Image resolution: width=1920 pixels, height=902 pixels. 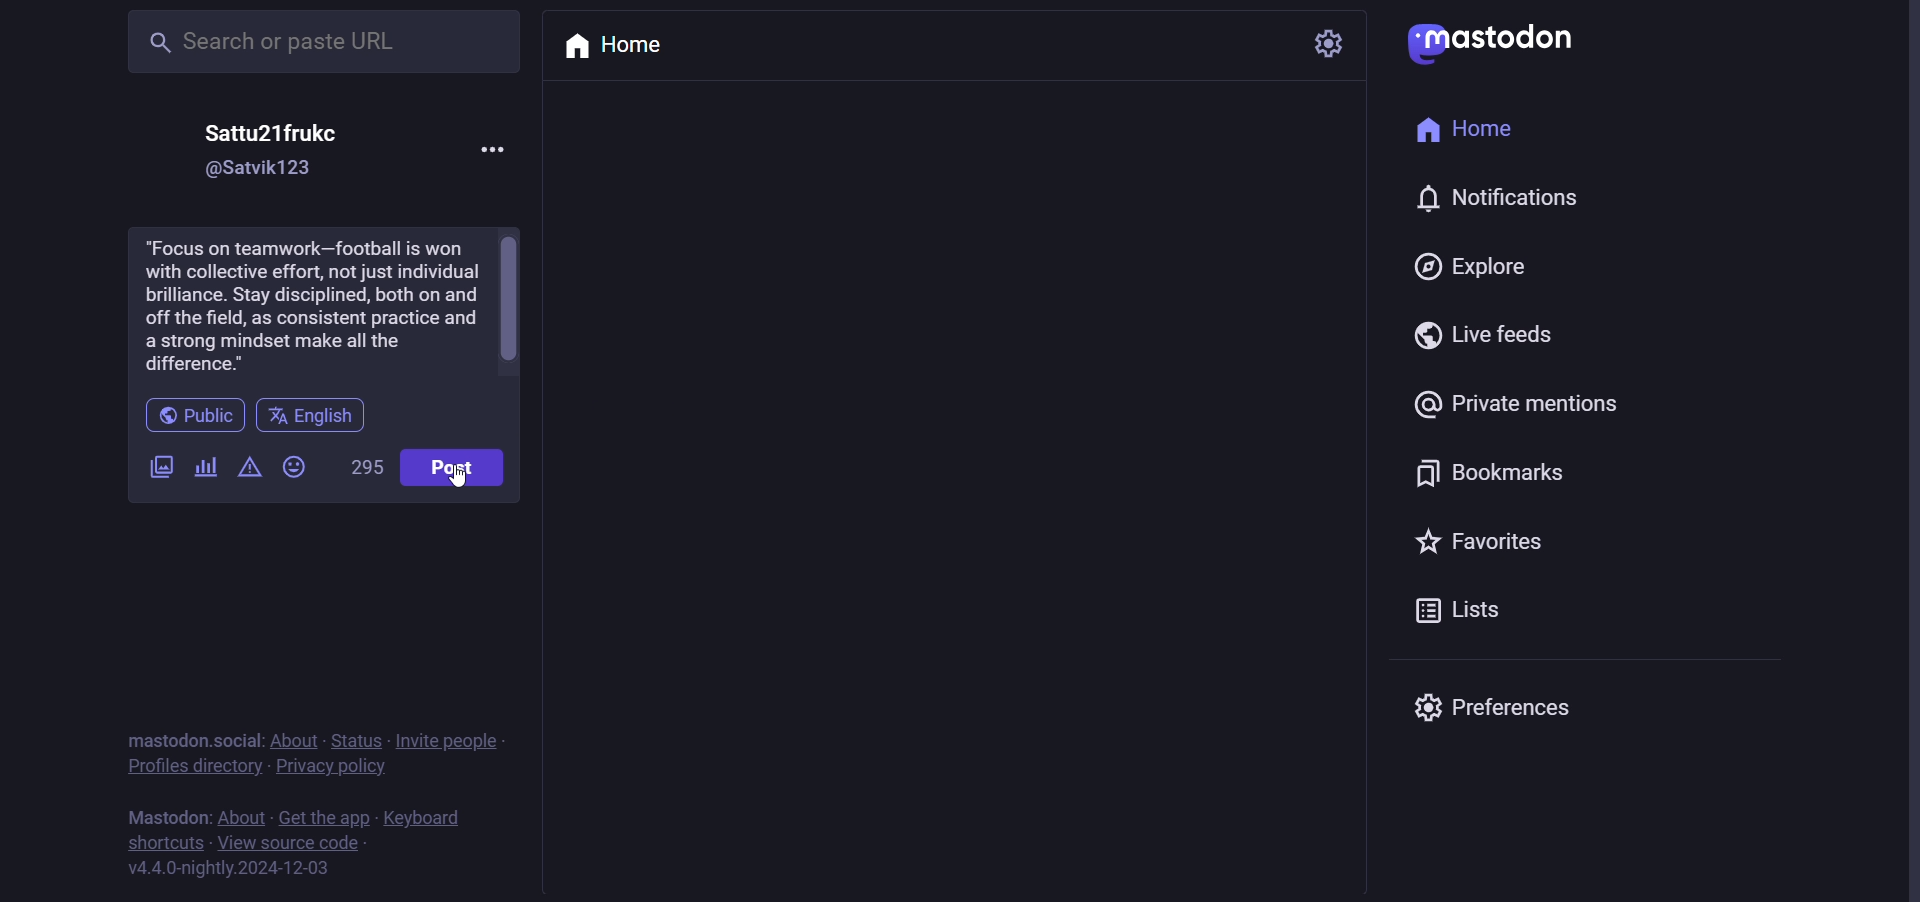 I want to click on favorite, so click(x=1474, y=542).